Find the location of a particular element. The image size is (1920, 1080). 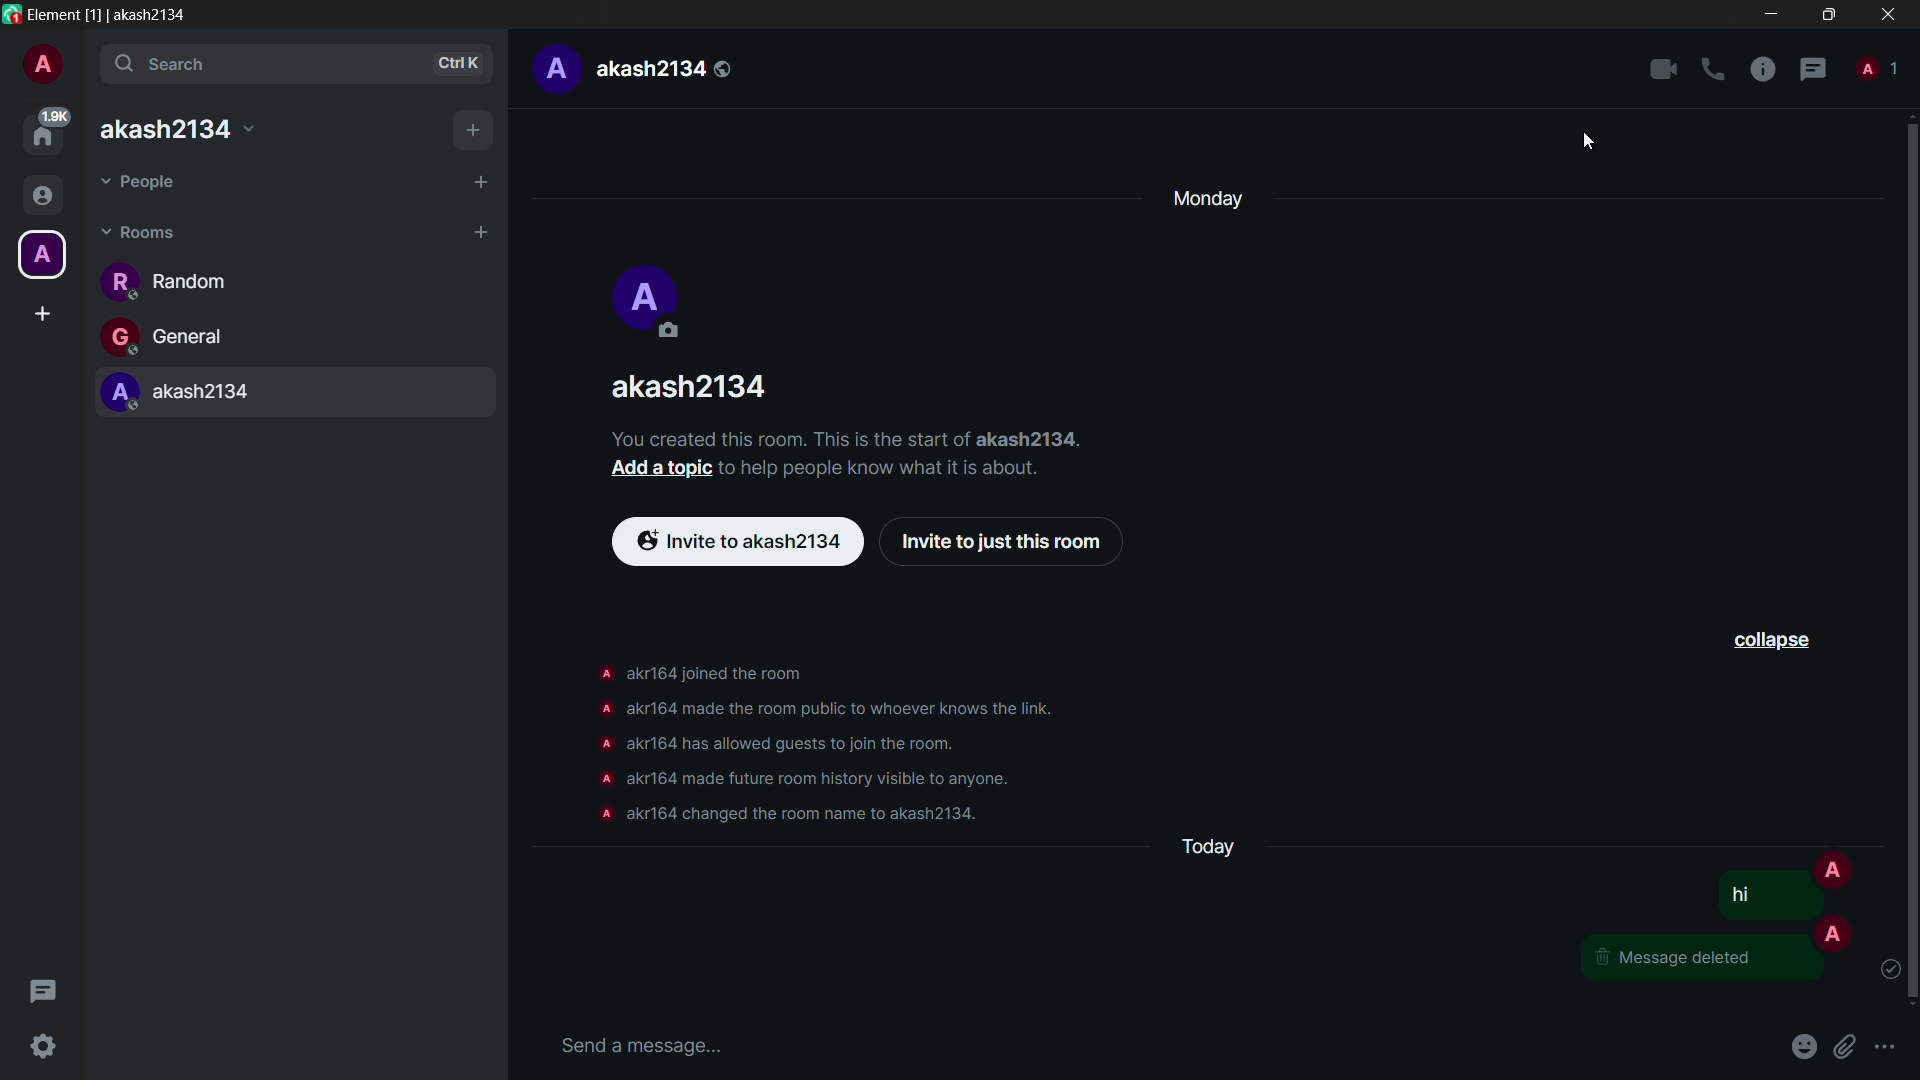

add room is located at coordinates (480, 234).